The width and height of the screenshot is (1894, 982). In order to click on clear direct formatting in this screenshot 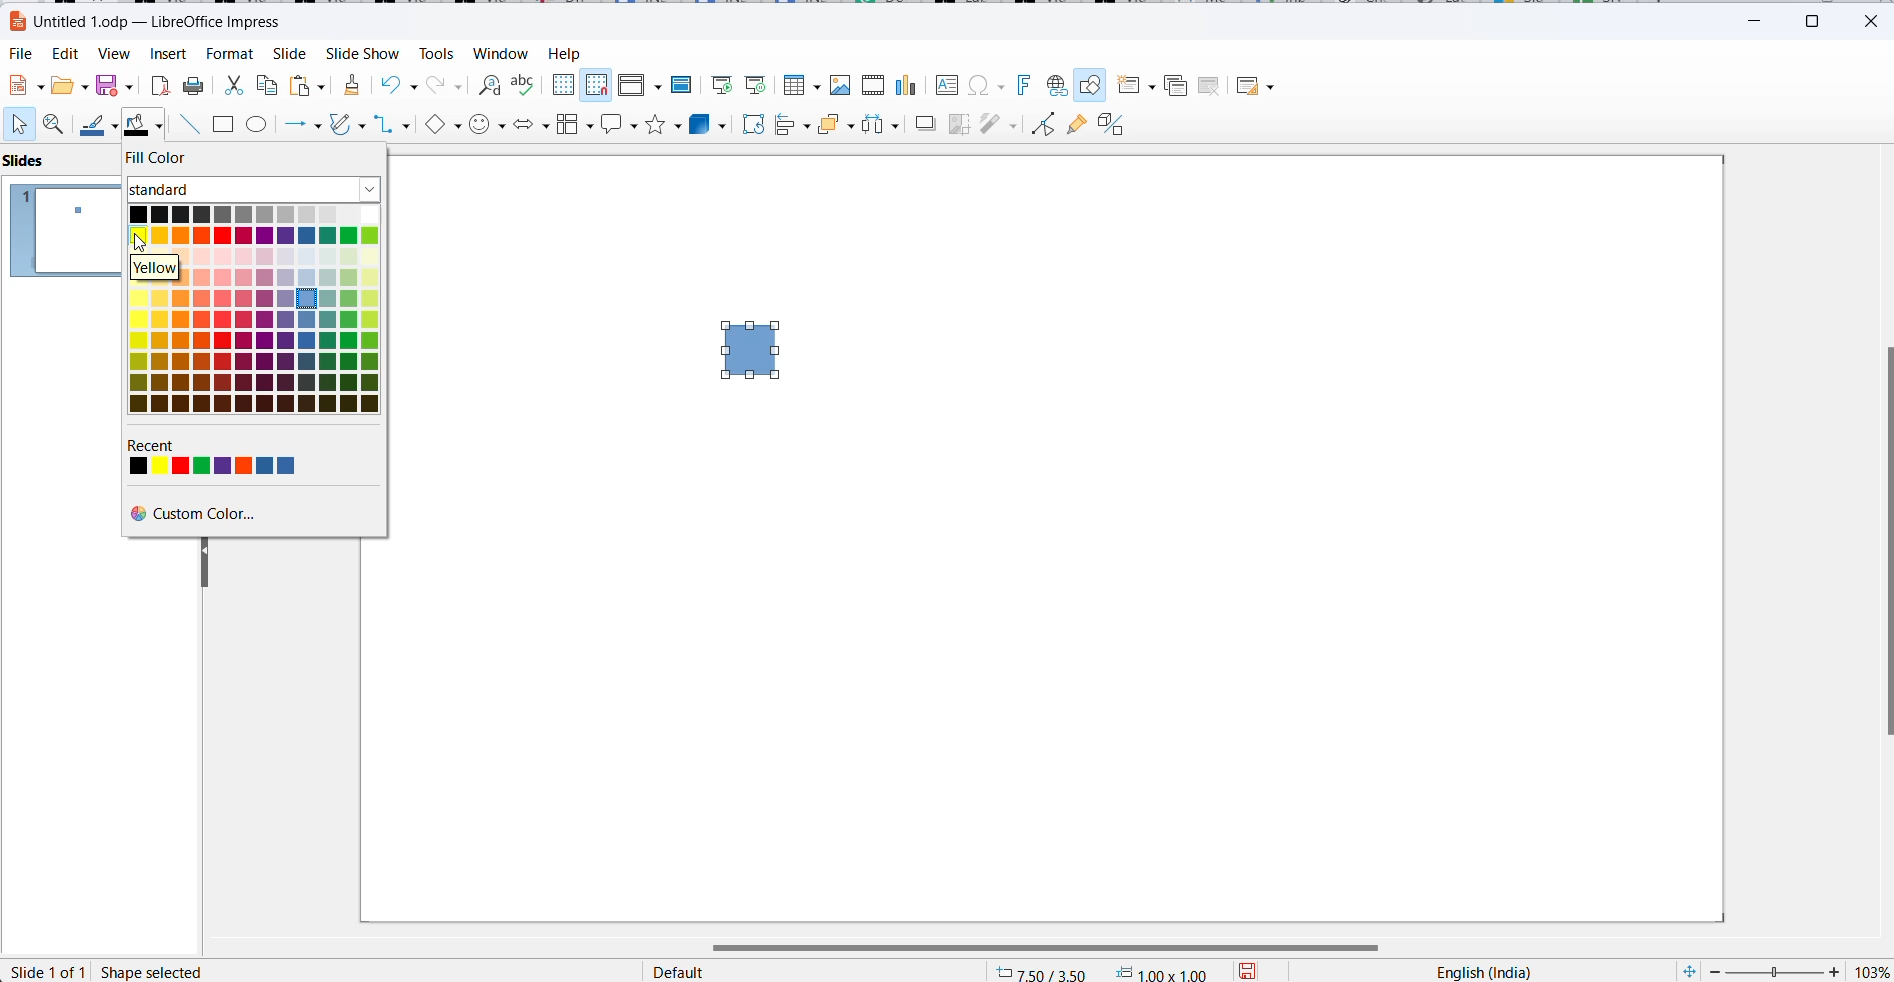, I will do `click(350, 85)`.